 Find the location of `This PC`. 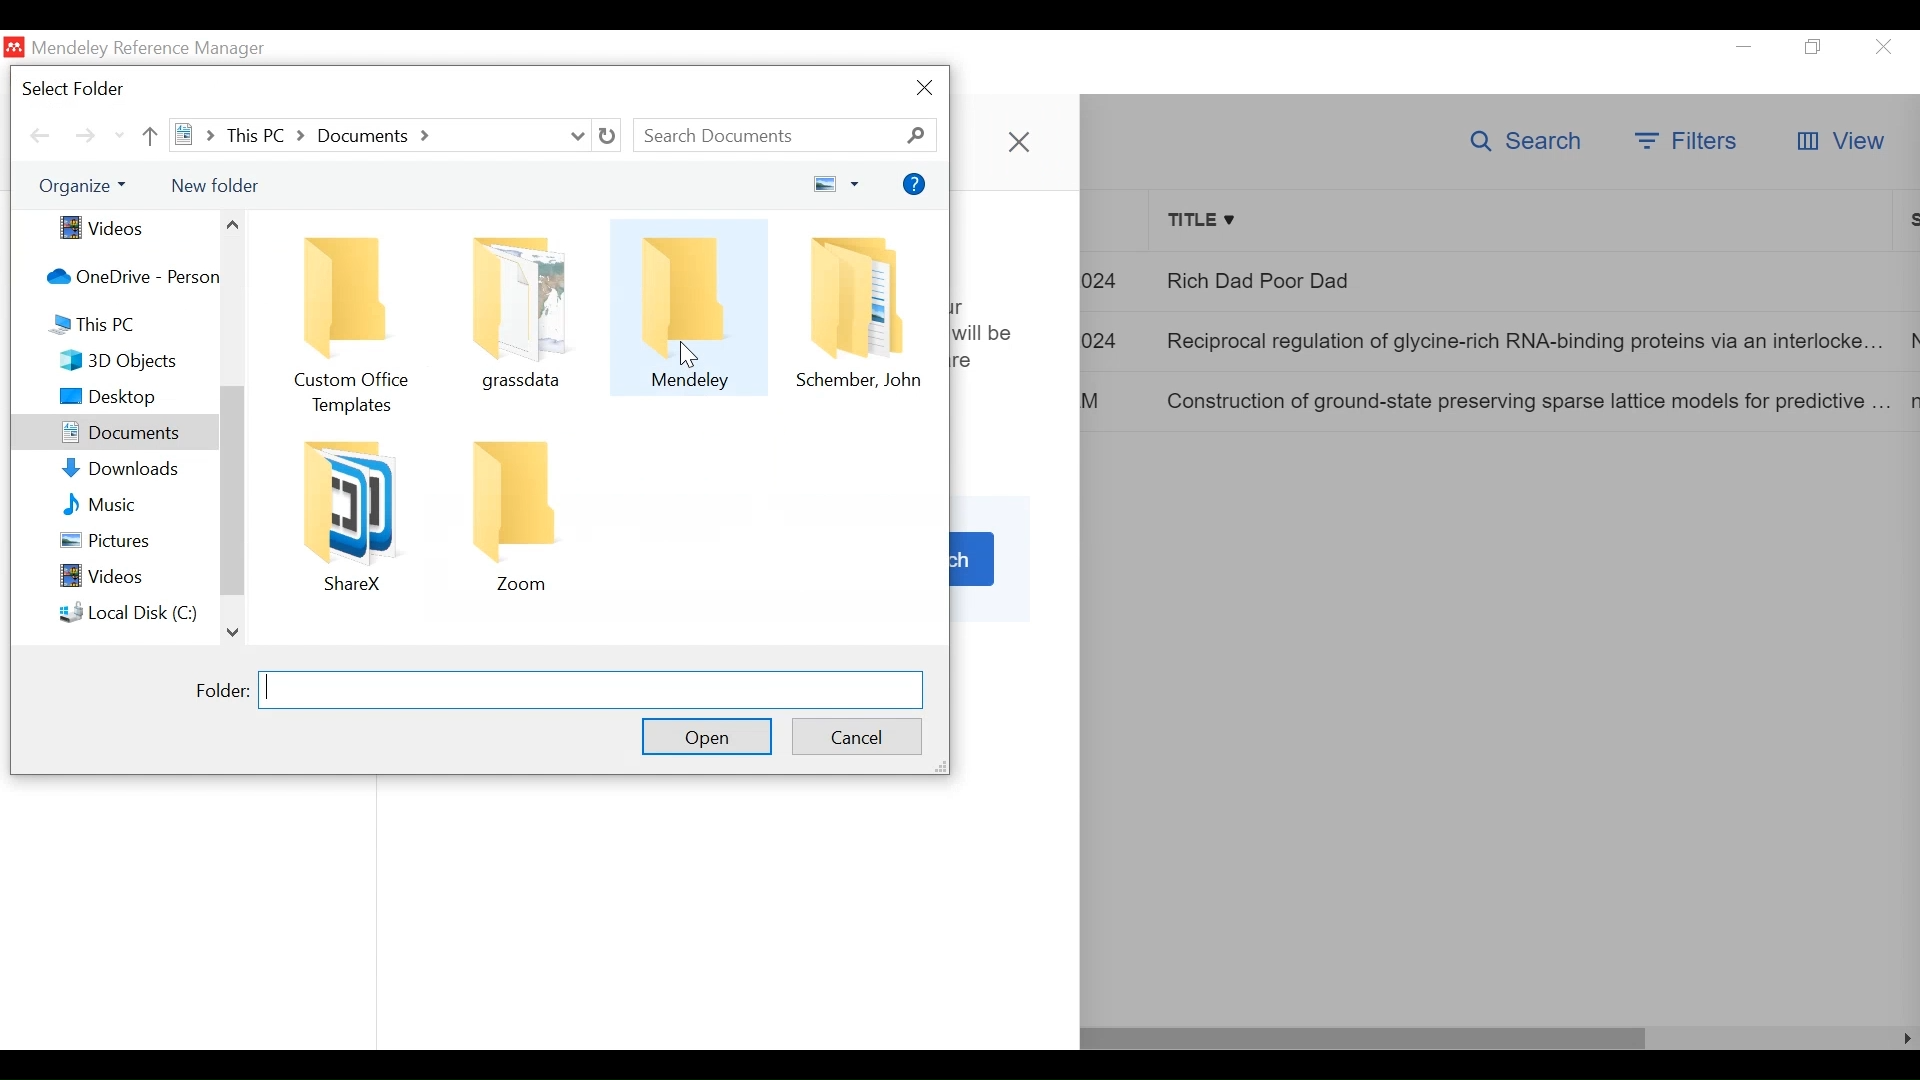

This PC is located at coordinates (128, 323).